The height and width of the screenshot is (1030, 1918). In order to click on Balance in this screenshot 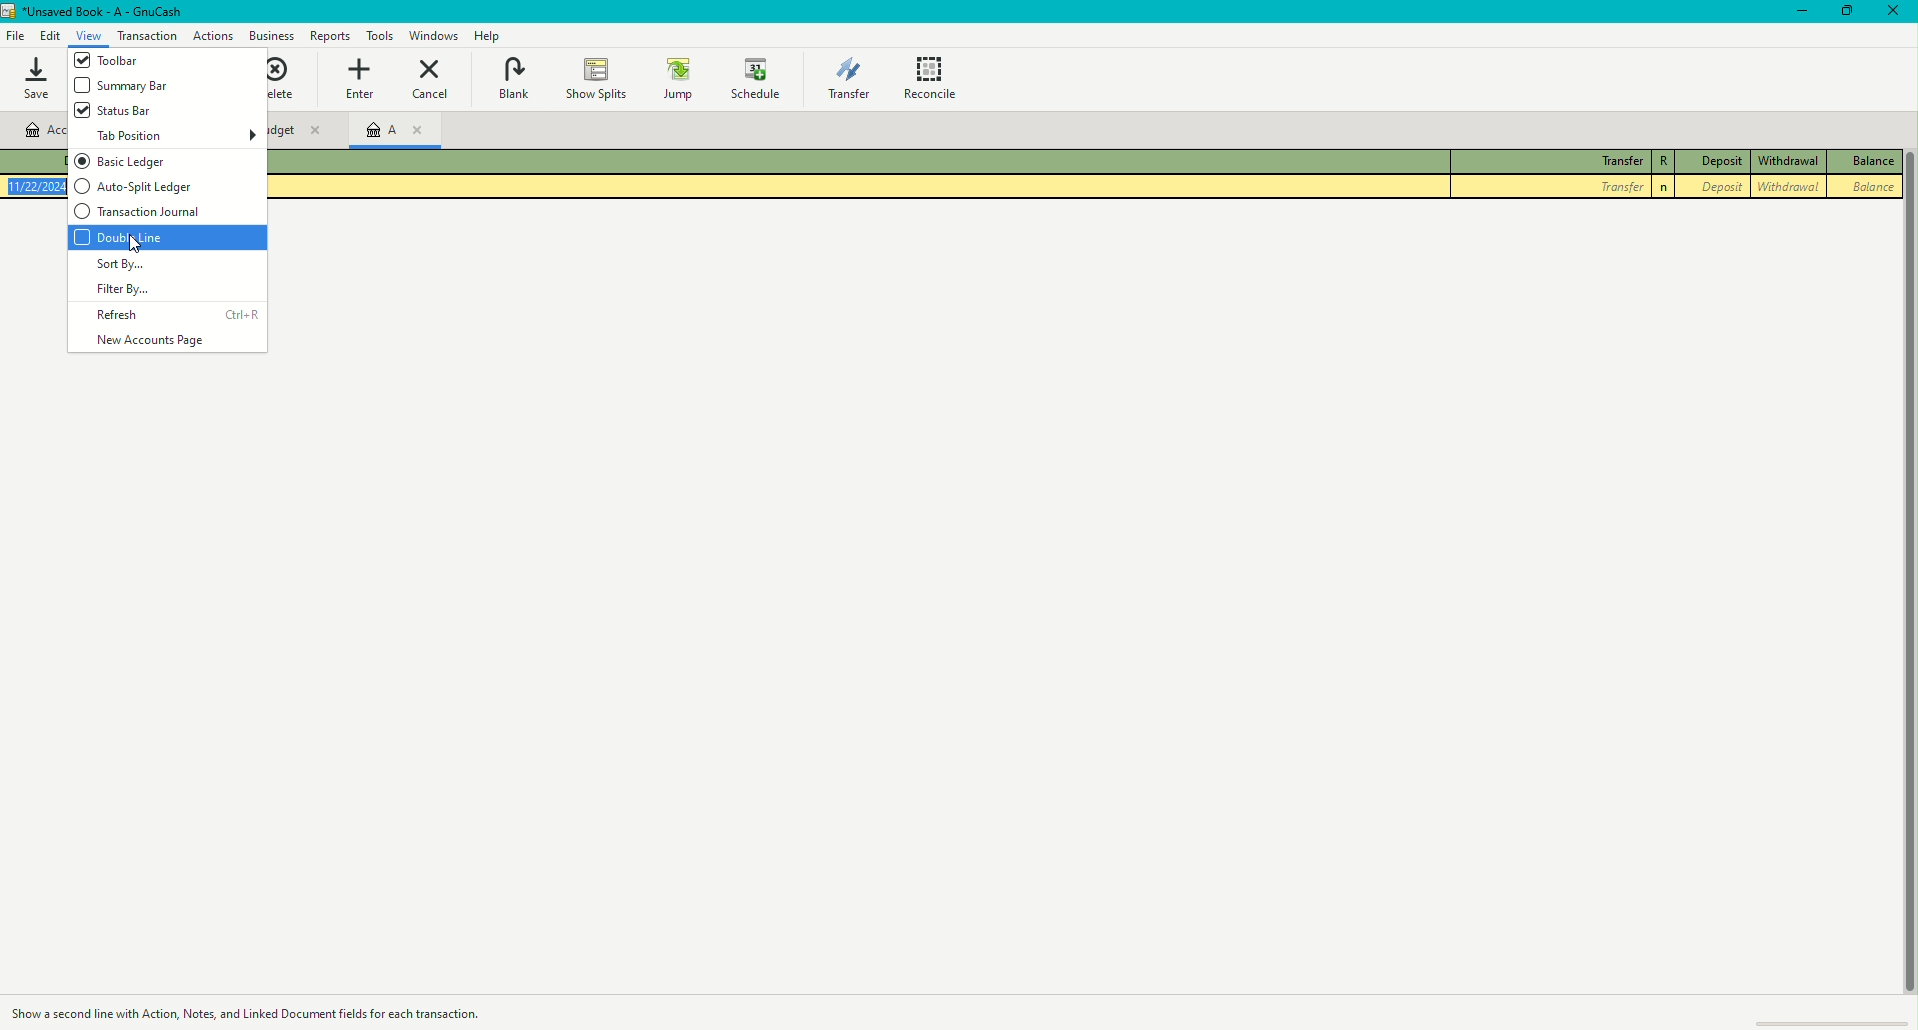, I will do `click(1866, 163)`.